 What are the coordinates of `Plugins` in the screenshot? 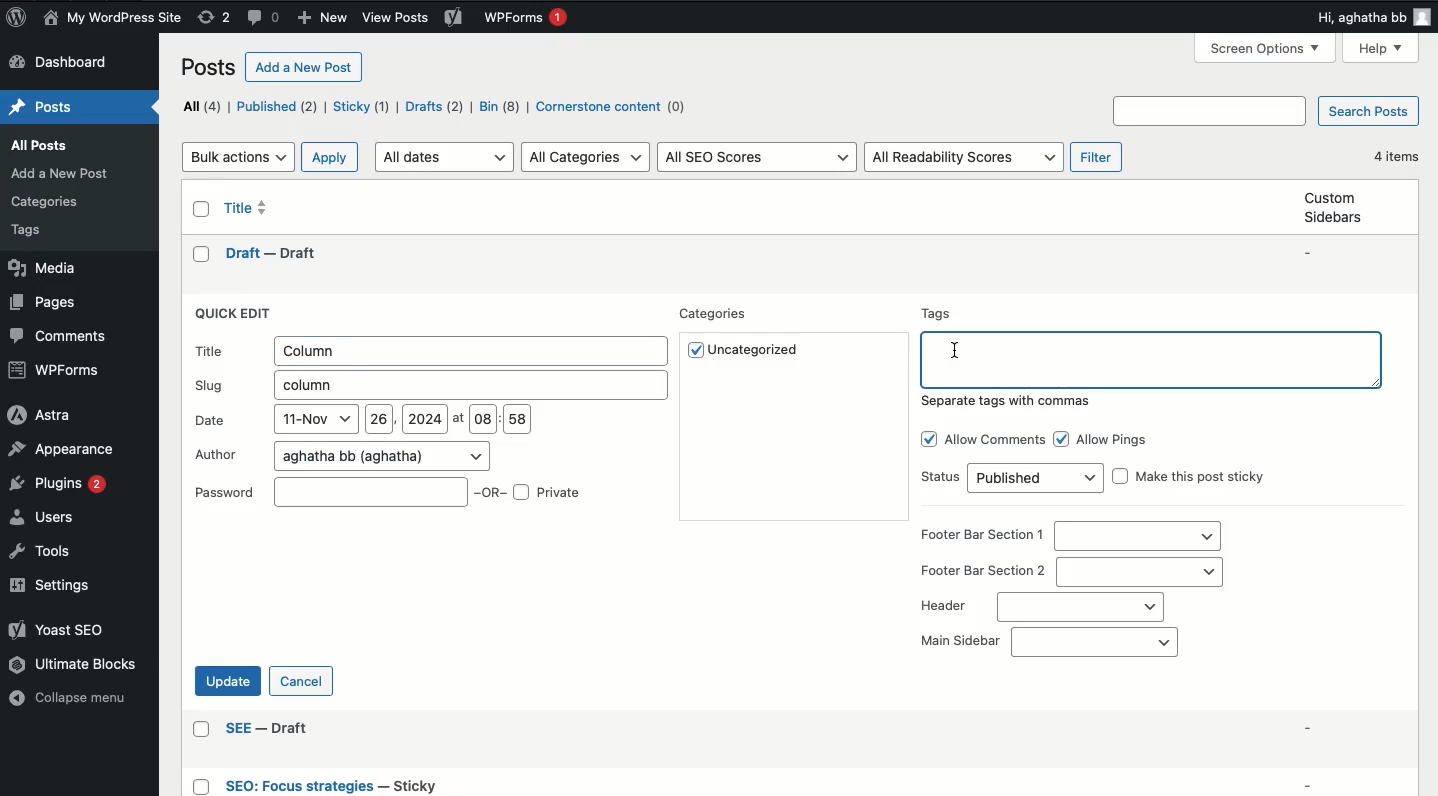 It's located at (59, 488).